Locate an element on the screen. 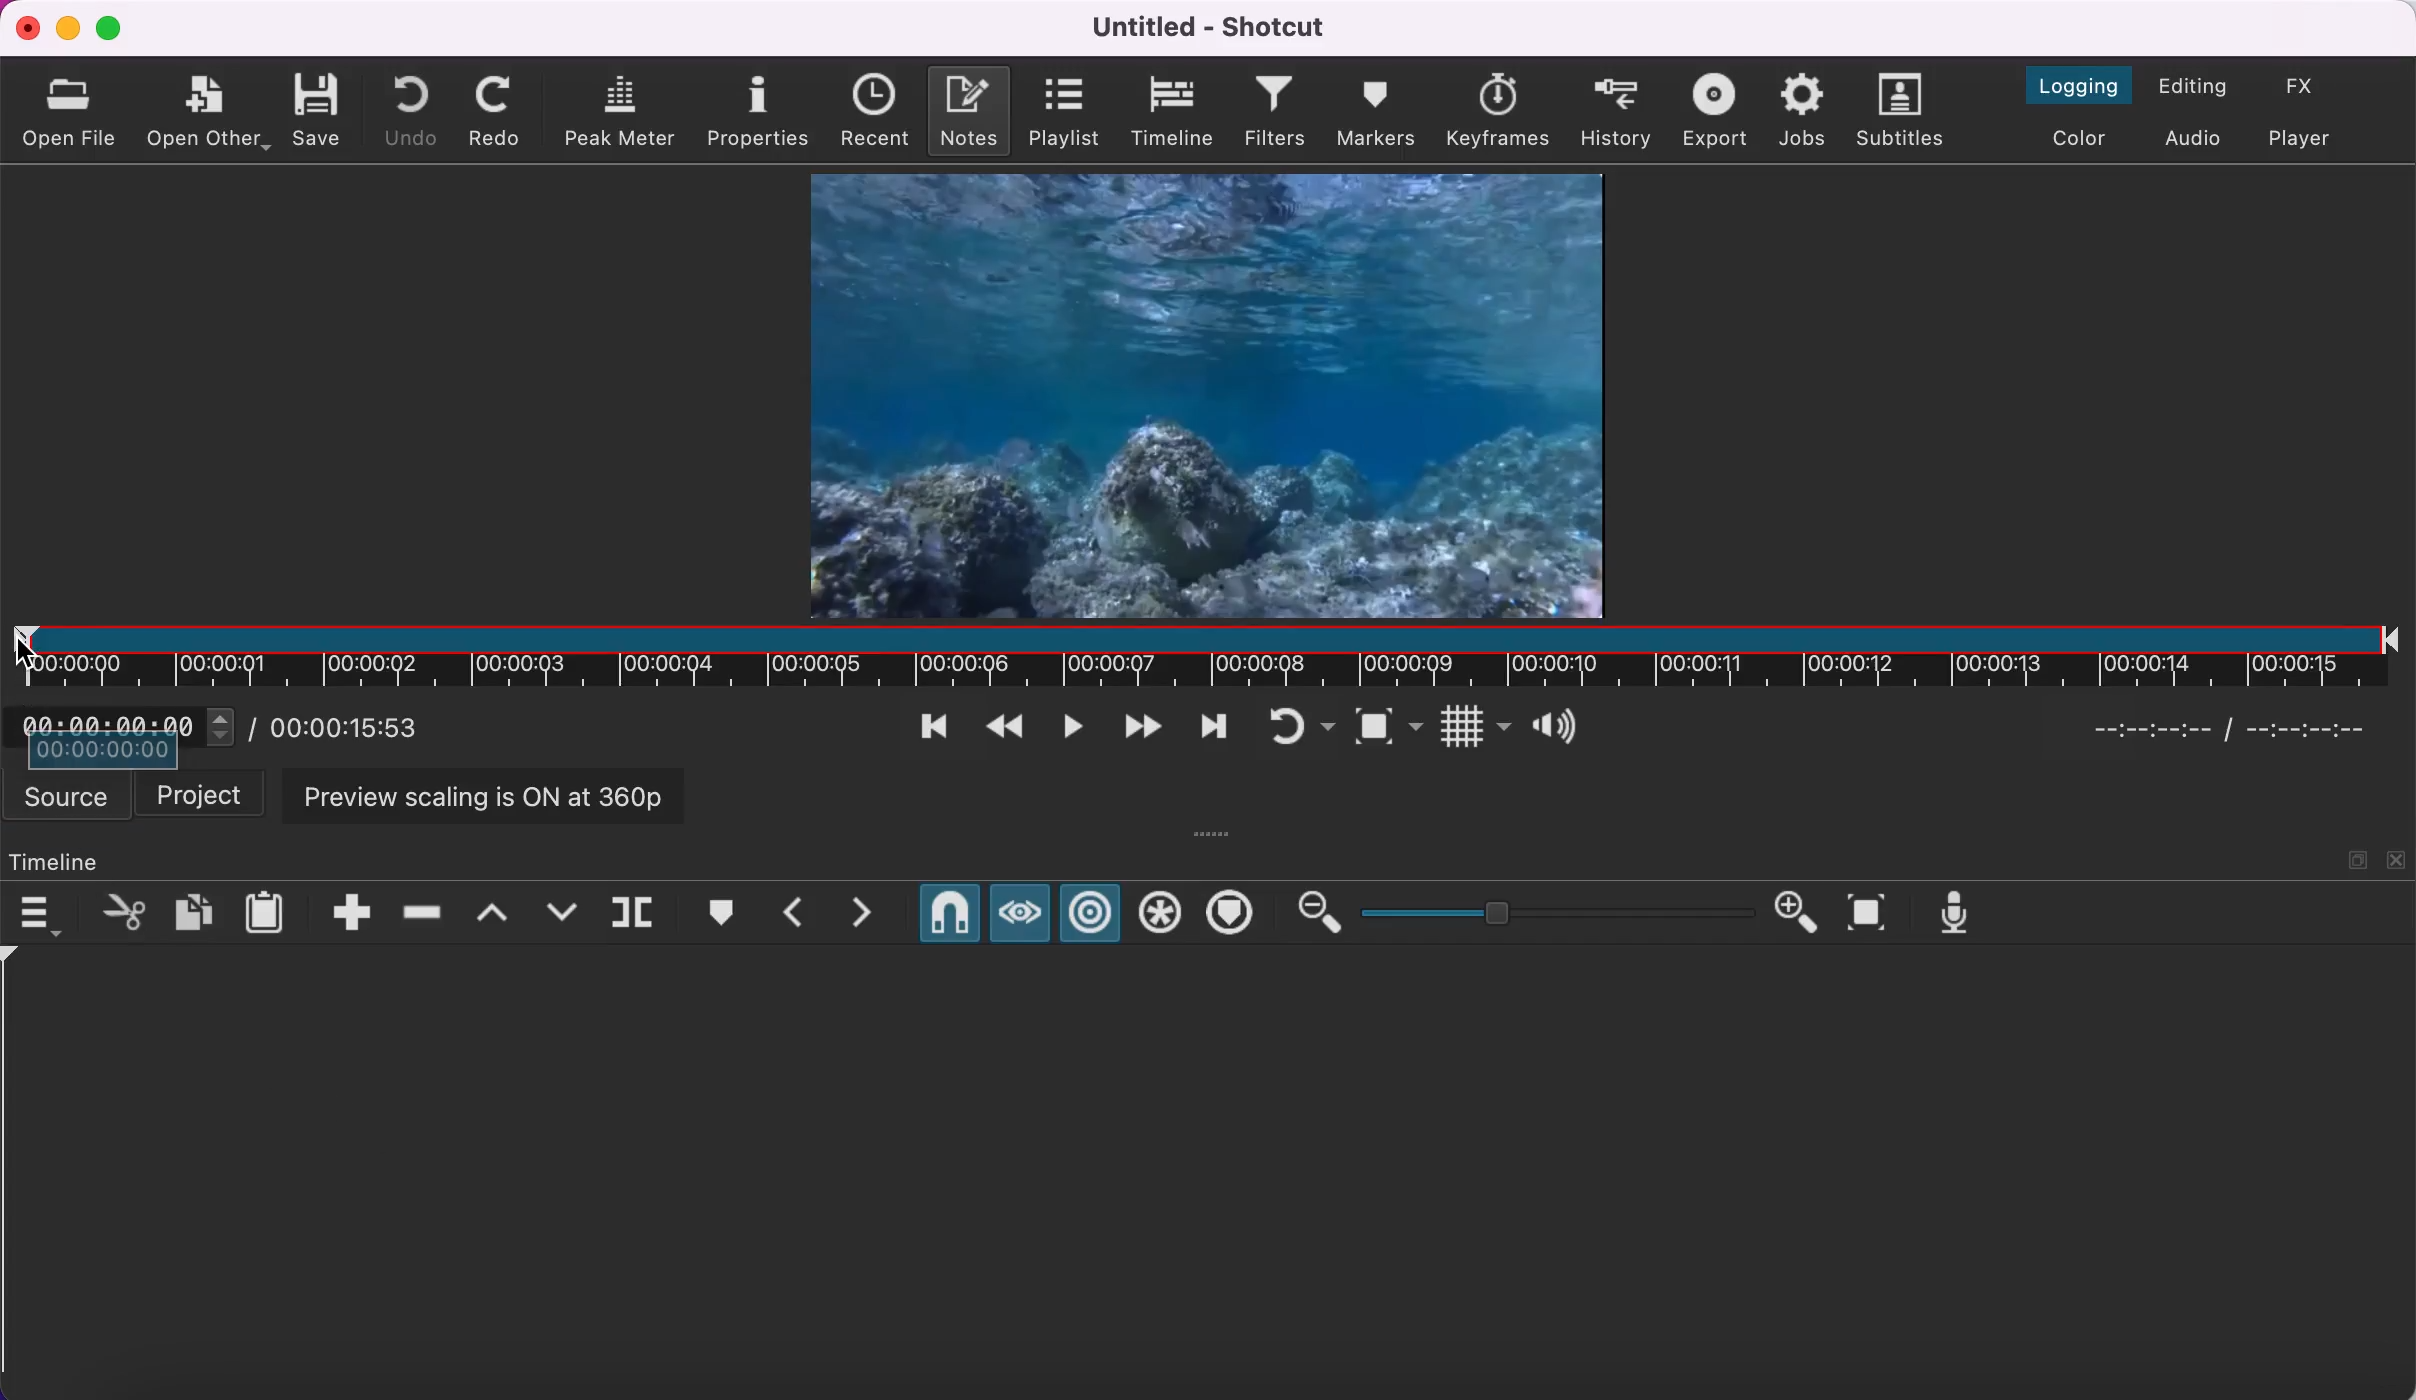 This screenshot has height=1400, width=2416. toggle play or pause is located at coordinates (1067, 731).